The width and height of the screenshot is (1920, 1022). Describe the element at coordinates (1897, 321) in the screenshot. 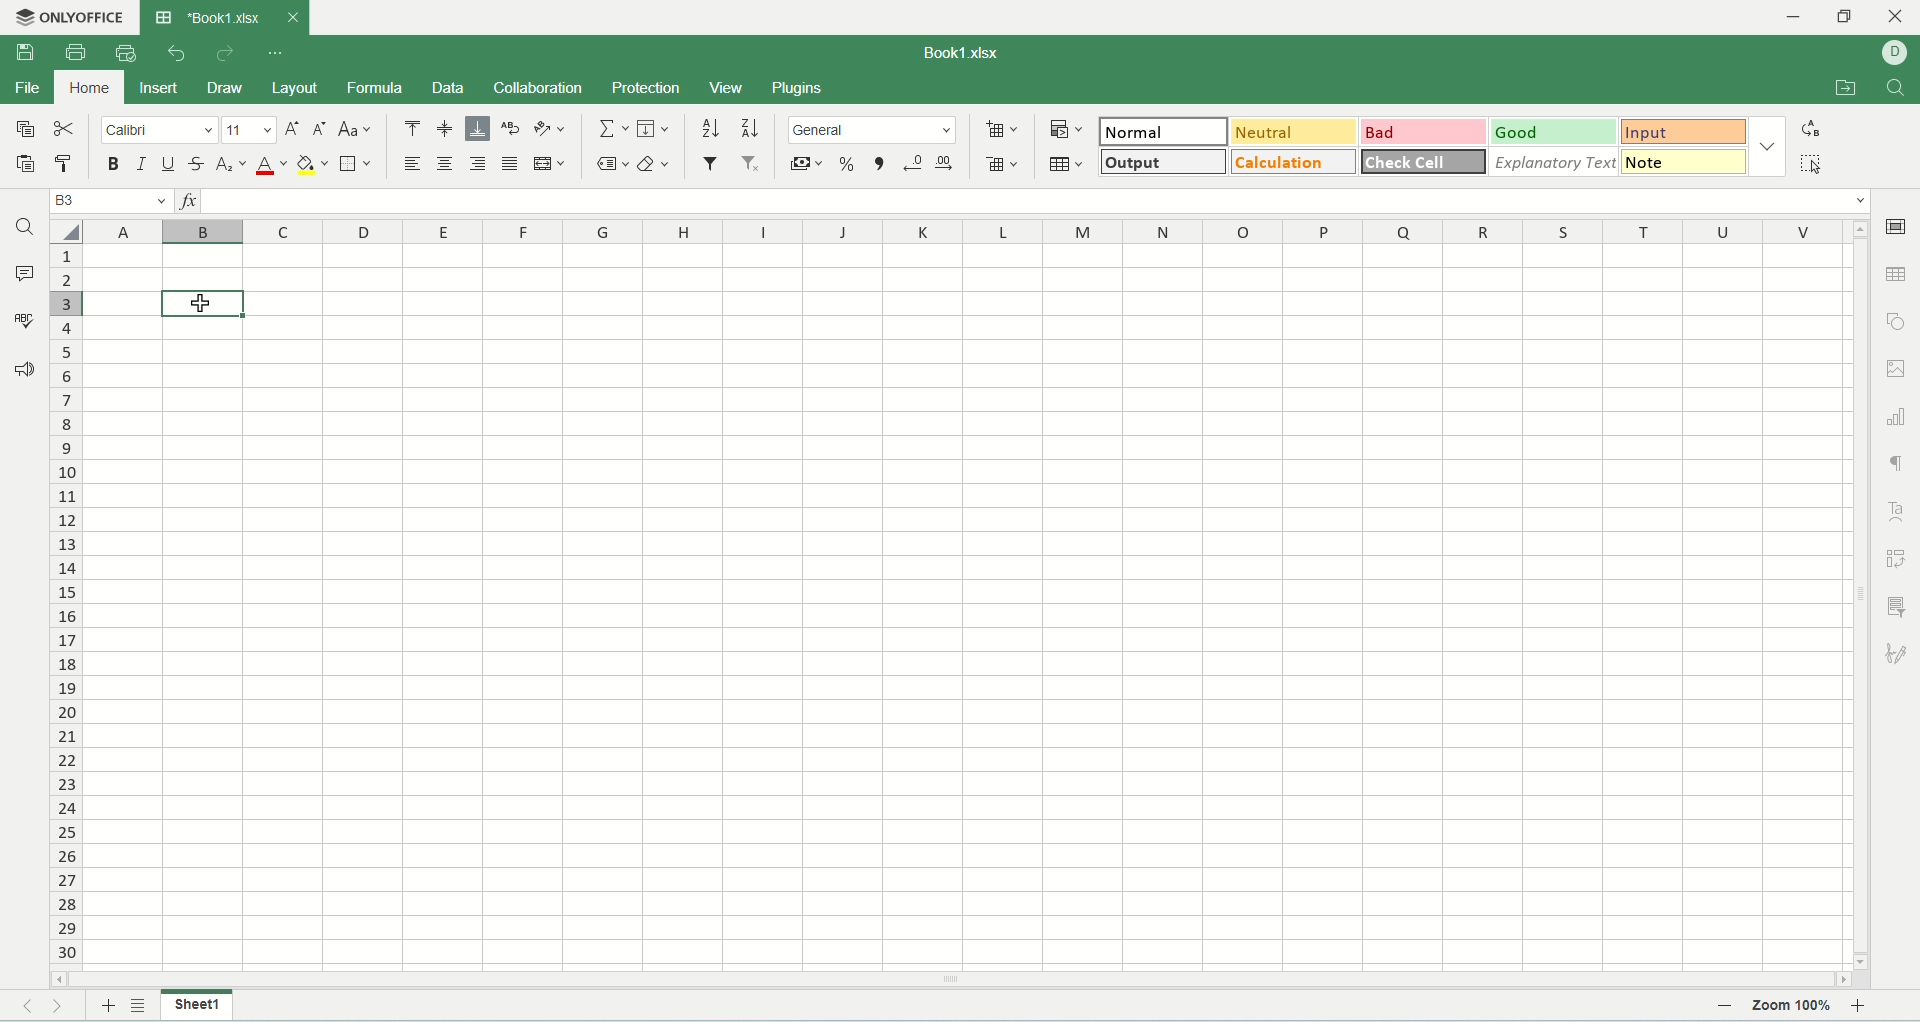

I see `object setting` at that location.